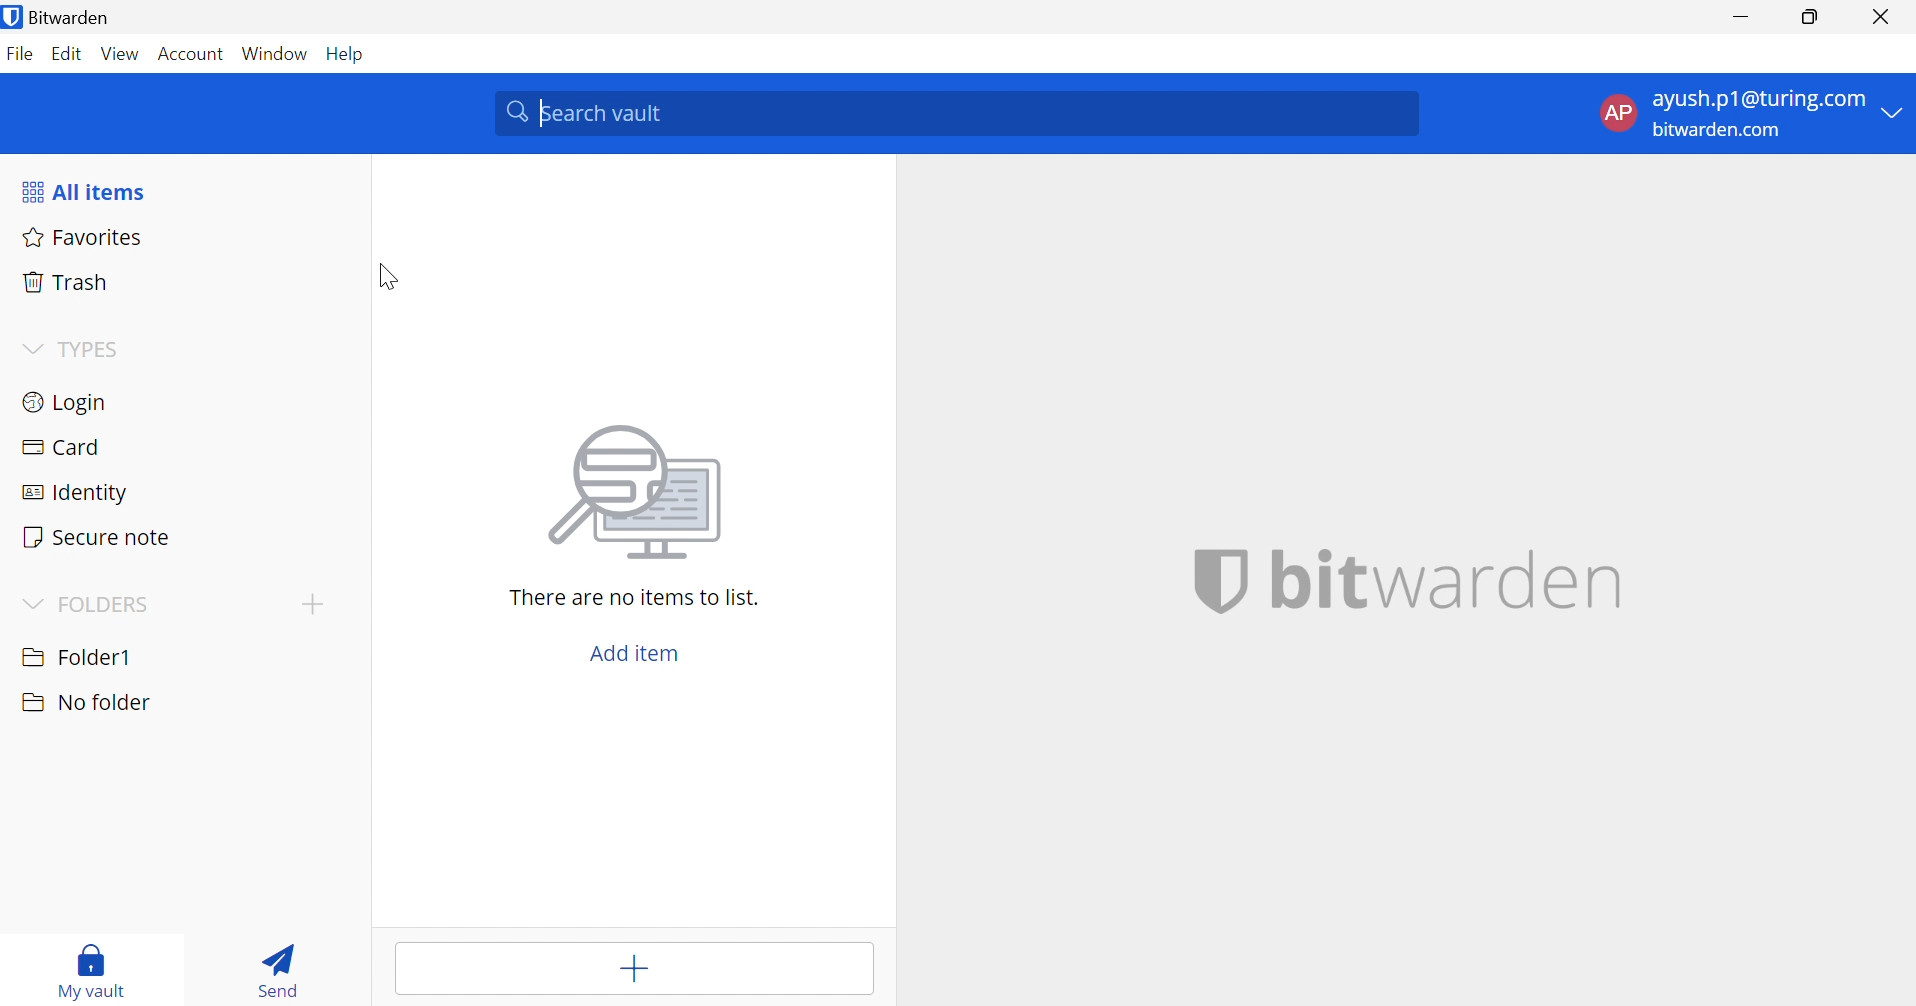  Describe the element at coordinates (191, 54) in the screenshot. I see `Account` at that location.